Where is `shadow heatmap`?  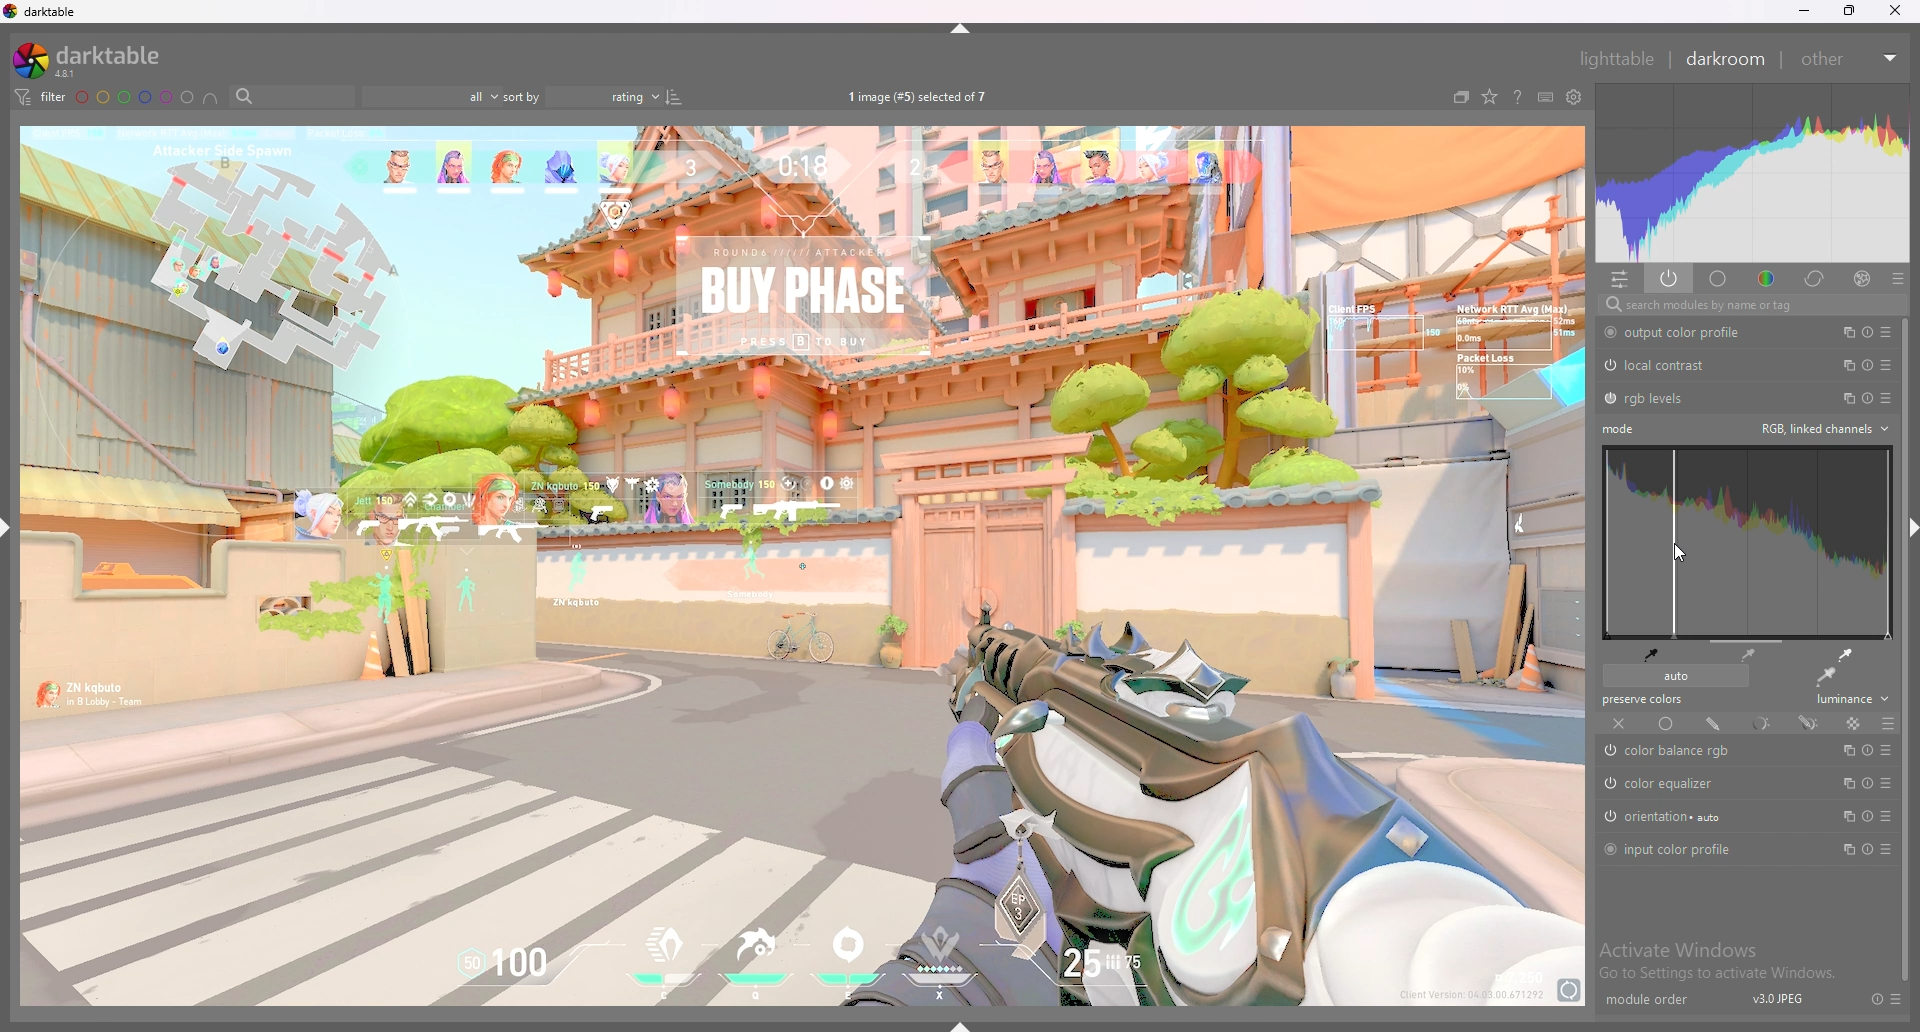
shadow heatmap is located at coordinates (1749, 543).